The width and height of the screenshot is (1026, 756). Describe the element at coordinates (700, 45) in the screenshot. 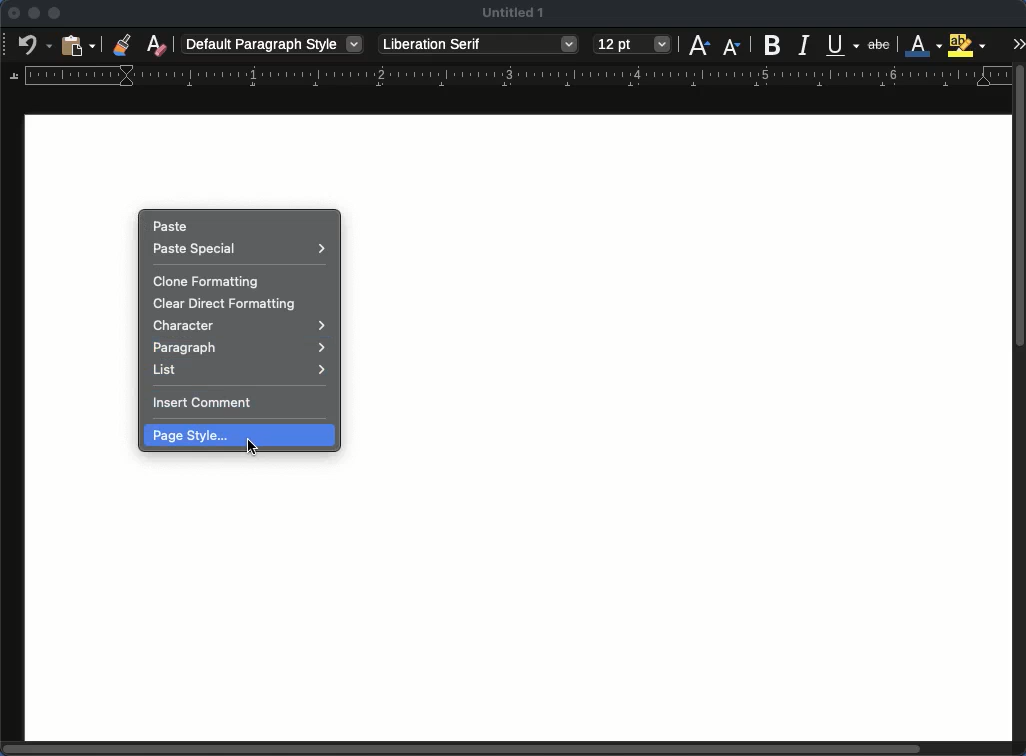

I see `increase` at that location.